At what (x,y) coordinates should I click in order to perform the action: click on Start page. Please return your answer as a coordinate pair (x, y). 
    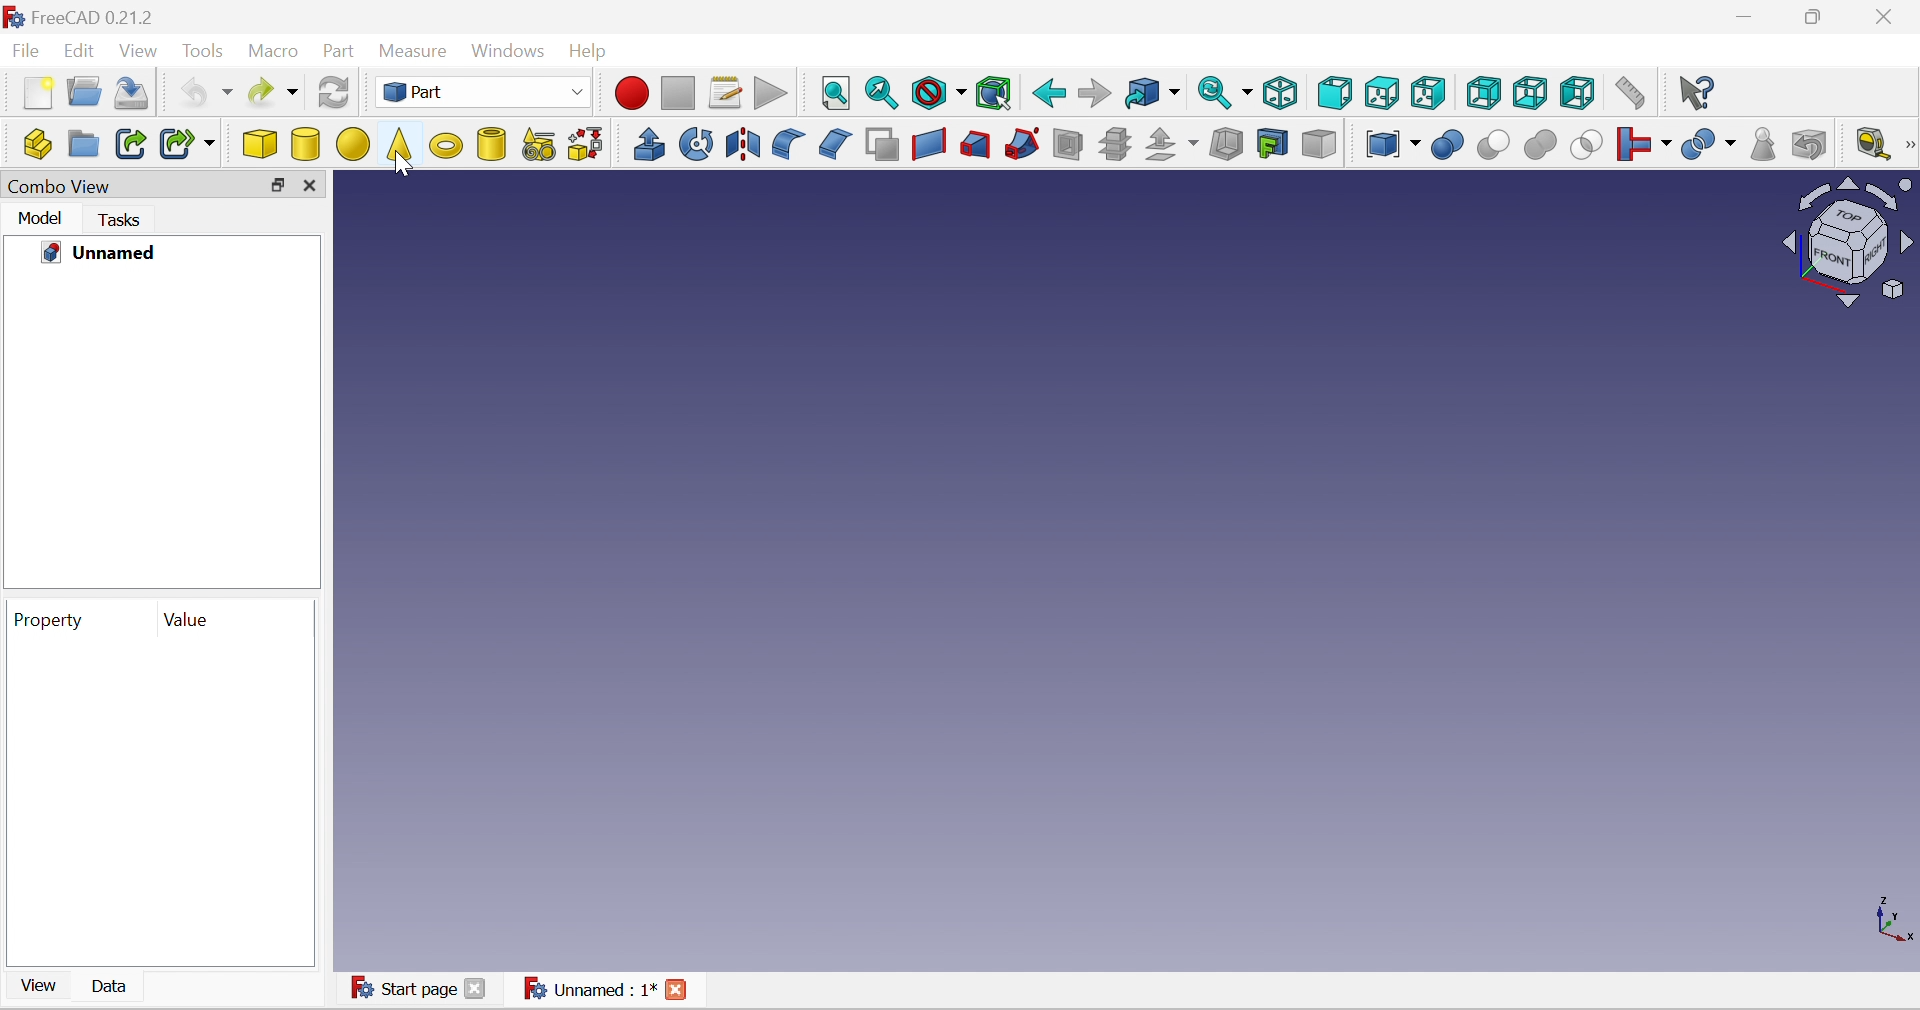
    Looking at the image, I should click on (424, 988).